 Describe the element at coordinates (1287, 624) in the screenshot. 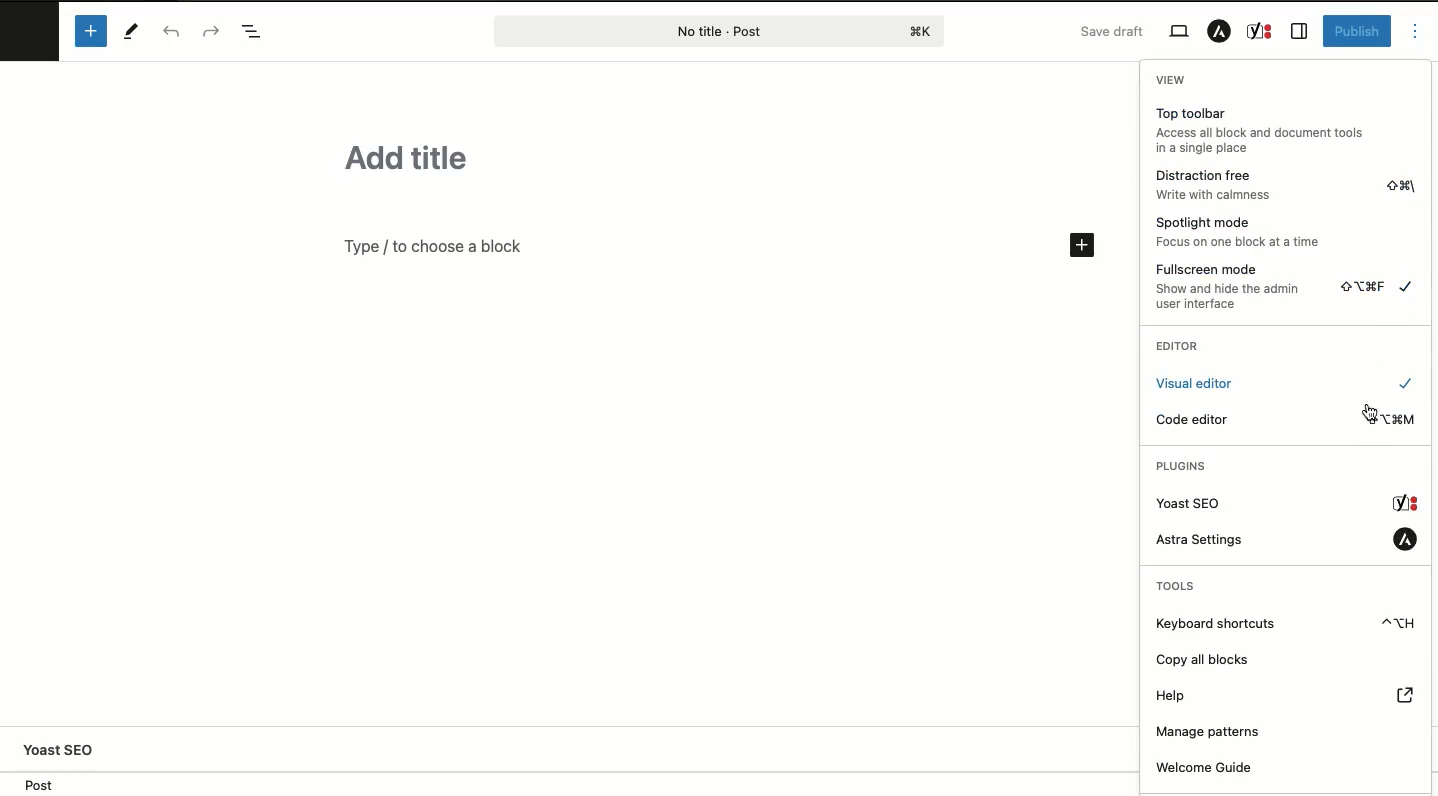

I see `Keyboard shortcuts` at that location.